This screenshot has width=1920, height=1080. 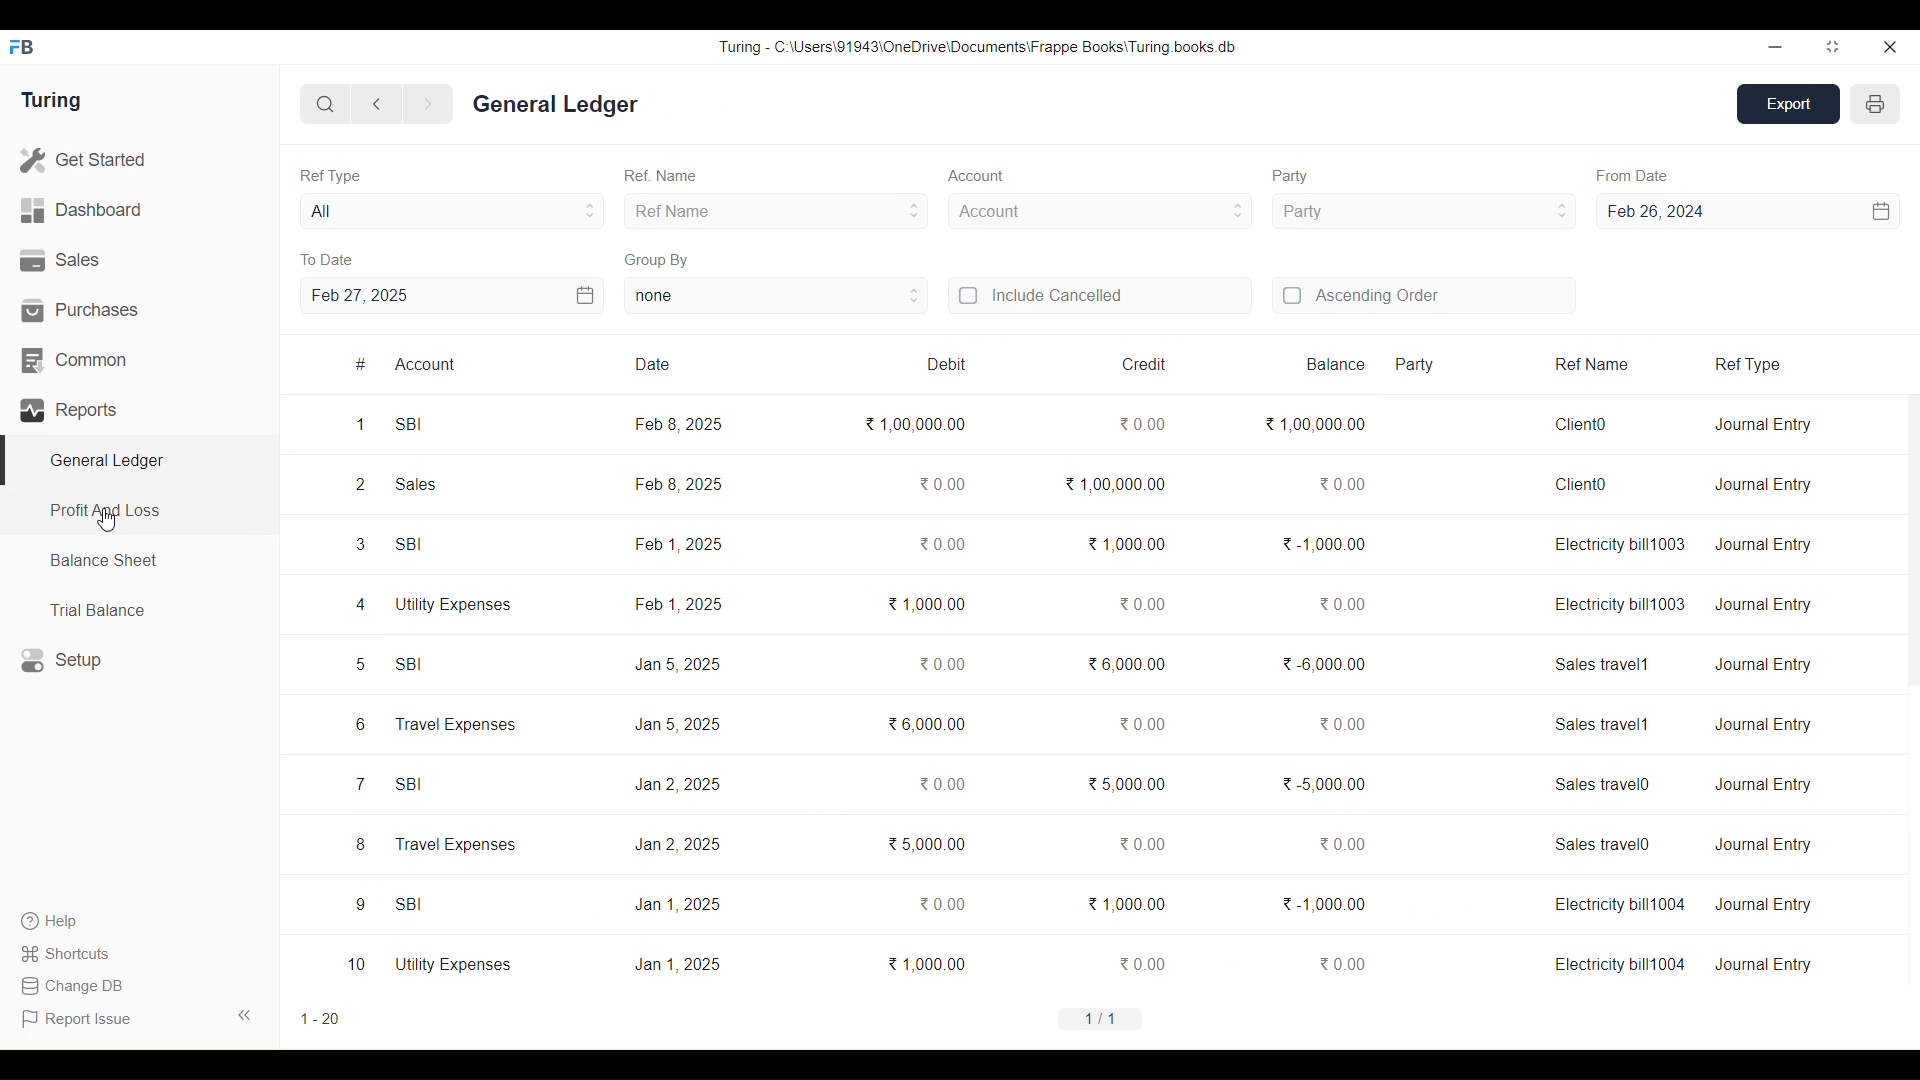 What do you see at coordinates (509, 295) in the screenshot?
I see `Customize to date` at bounding box center [509, 295].